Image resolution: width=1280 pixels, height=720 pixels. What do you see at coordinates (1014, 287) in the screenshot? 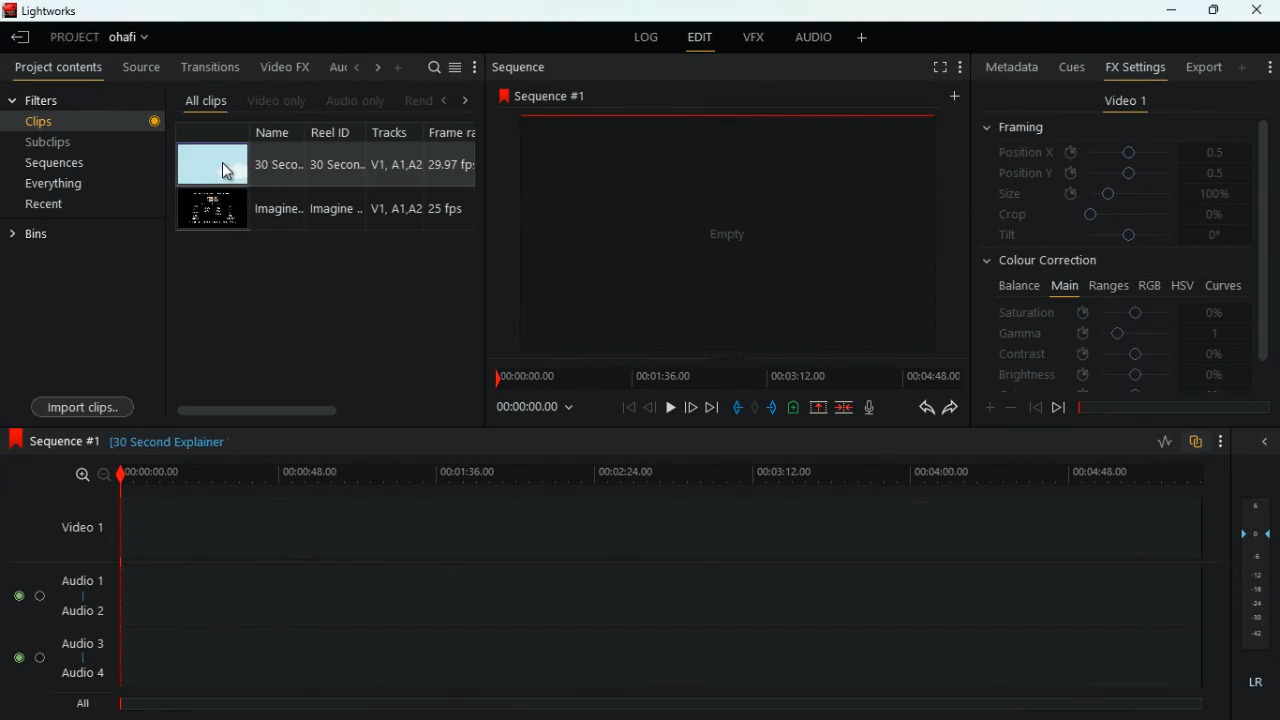
I see `balance` at bounding box center [1014, 287].